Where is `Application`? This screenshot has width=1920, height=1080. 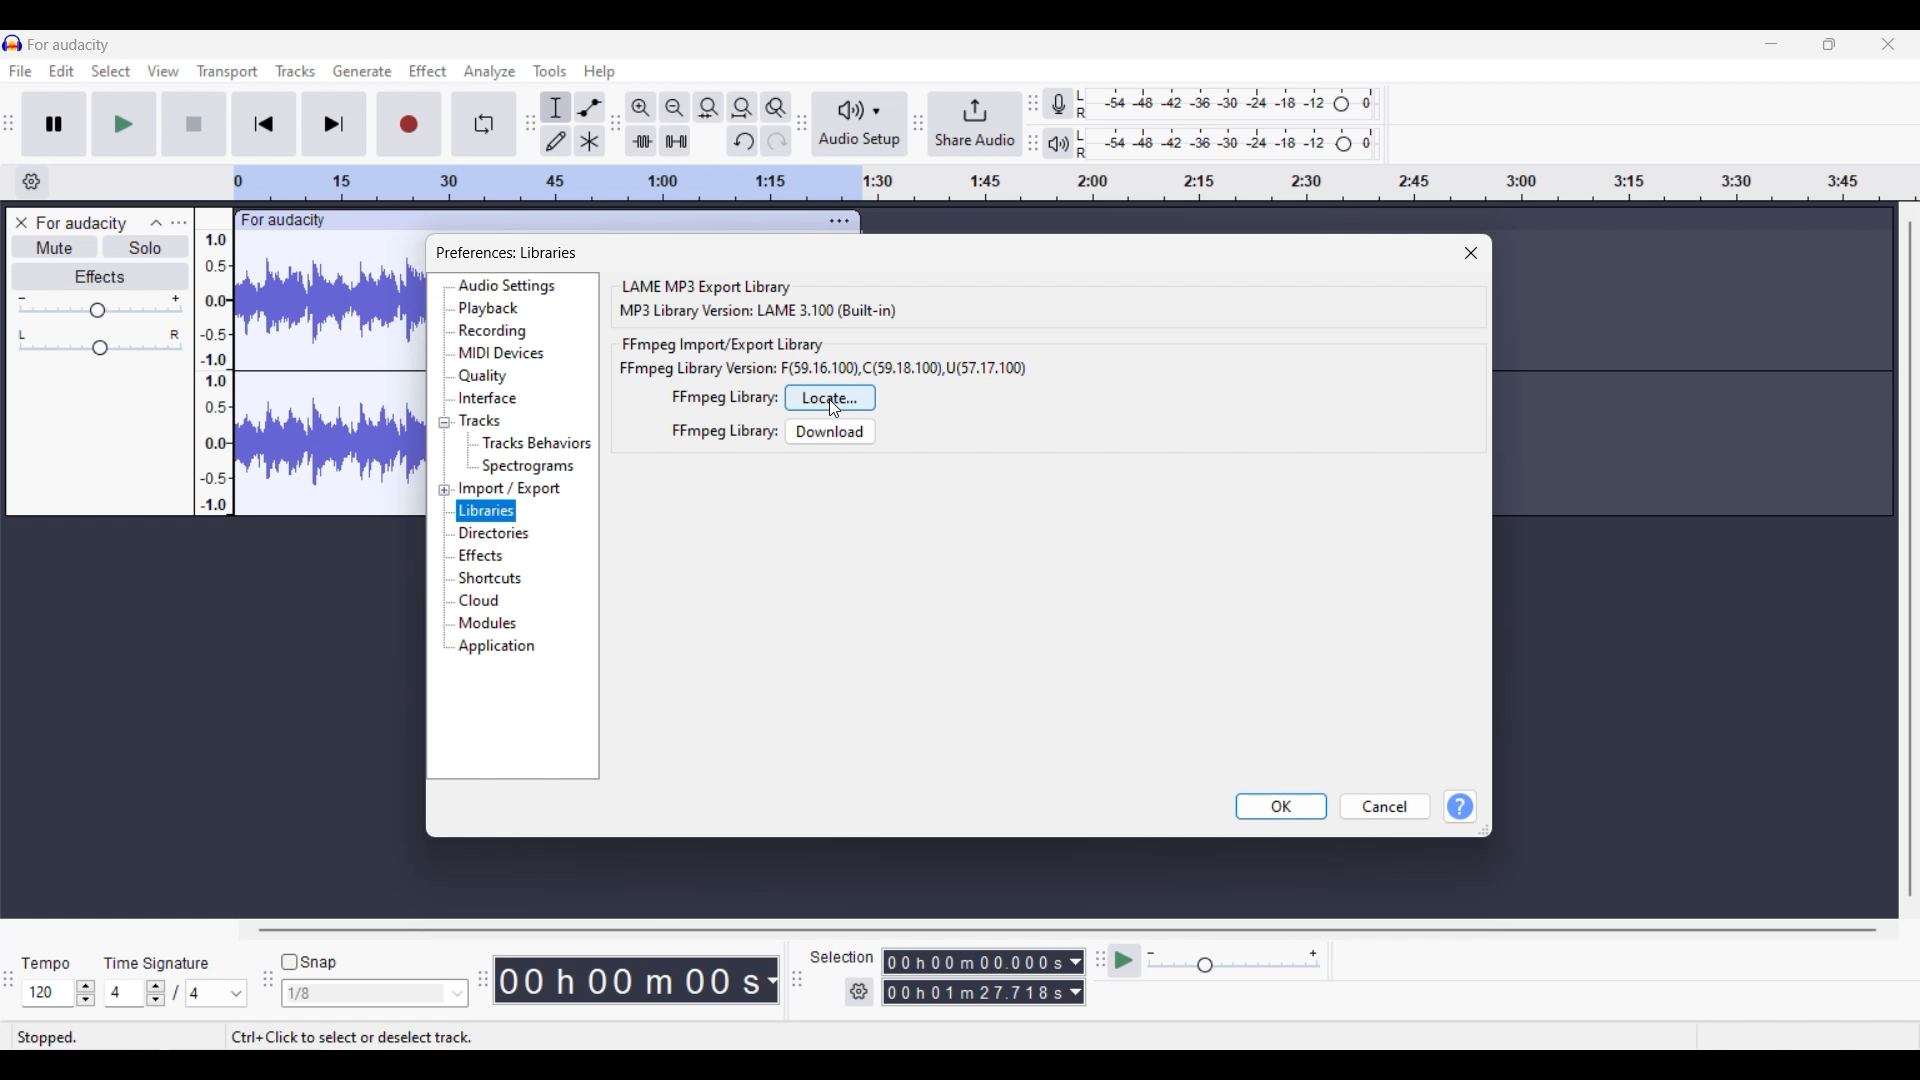
Application is located at coordinates (497, 647).